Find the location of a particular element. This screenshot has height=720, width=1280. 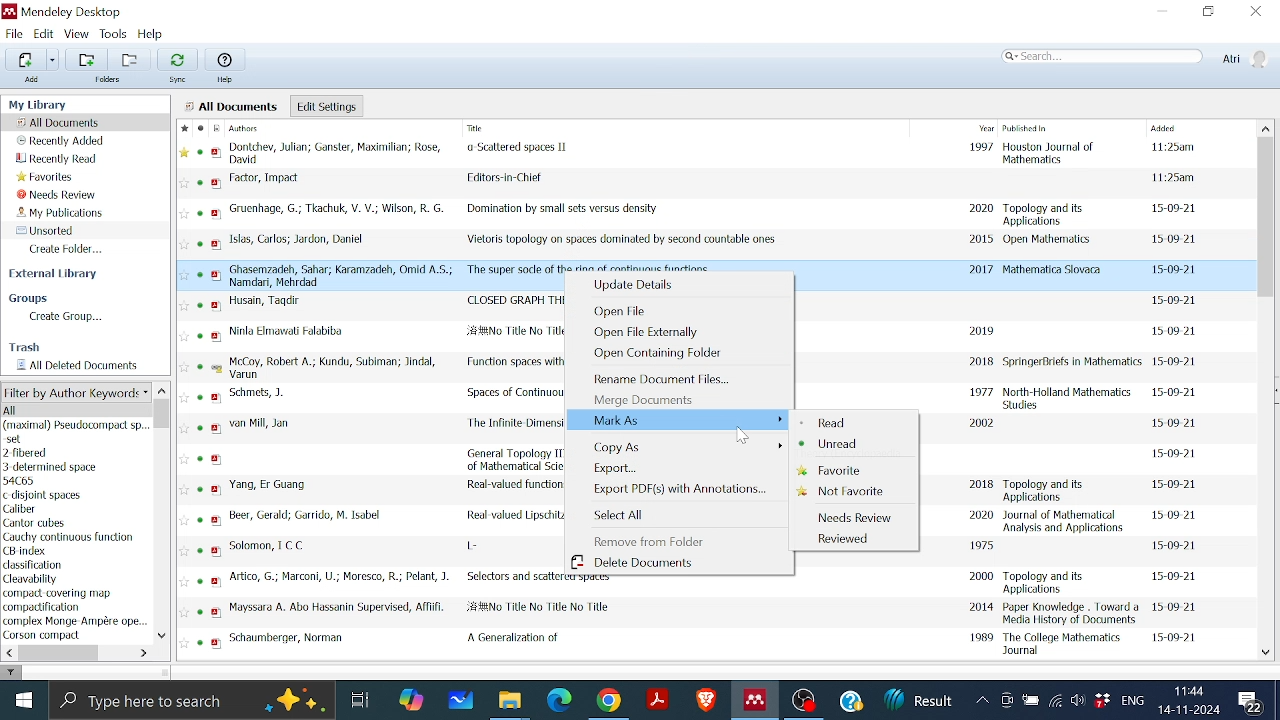

document is located at coordinates (1075, 366).